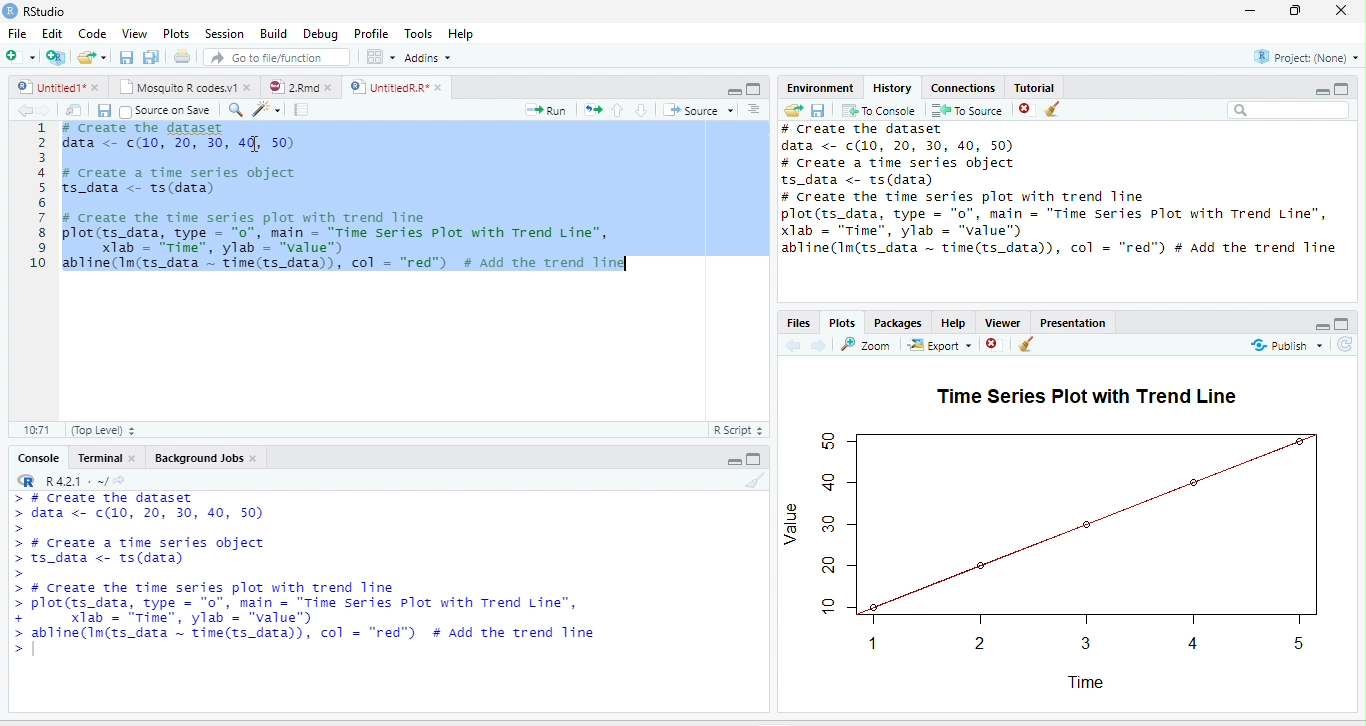 The height and width of the screenshot is (726, 1366). I want to click on 2.Rmd, so click(291, 87).